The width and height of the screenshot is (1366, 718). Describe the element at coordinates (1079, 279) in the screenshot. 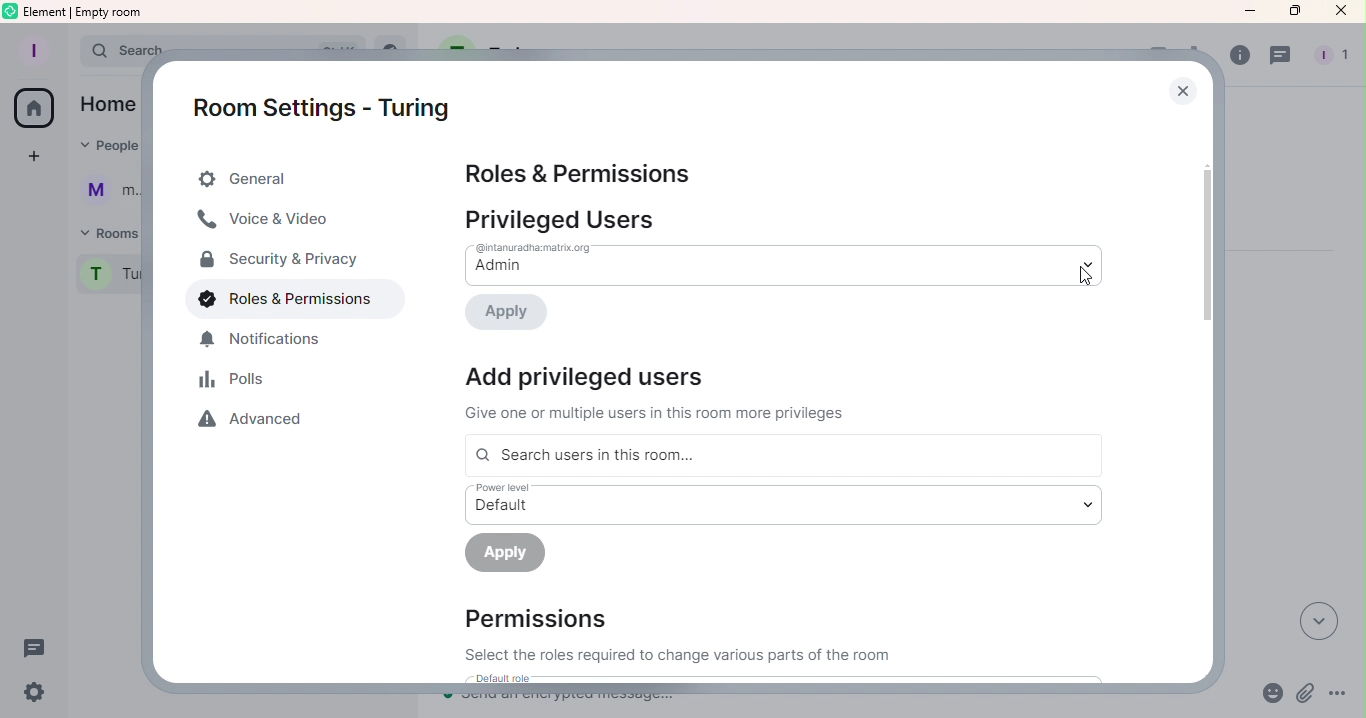

I see `cursor` at that location.